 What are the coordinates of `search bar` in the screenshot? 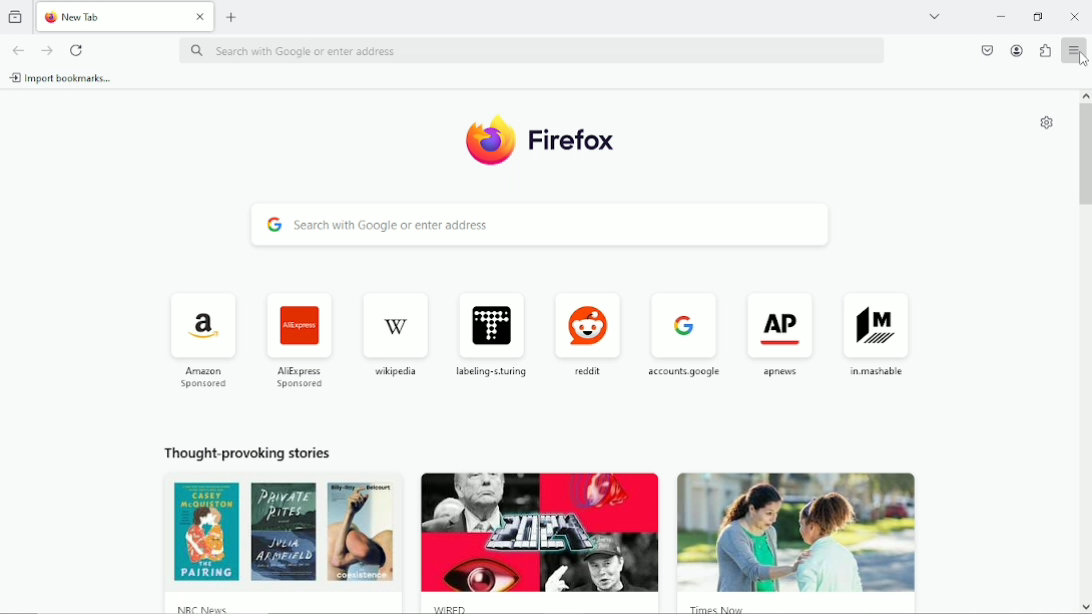 It's located at (537, 50).